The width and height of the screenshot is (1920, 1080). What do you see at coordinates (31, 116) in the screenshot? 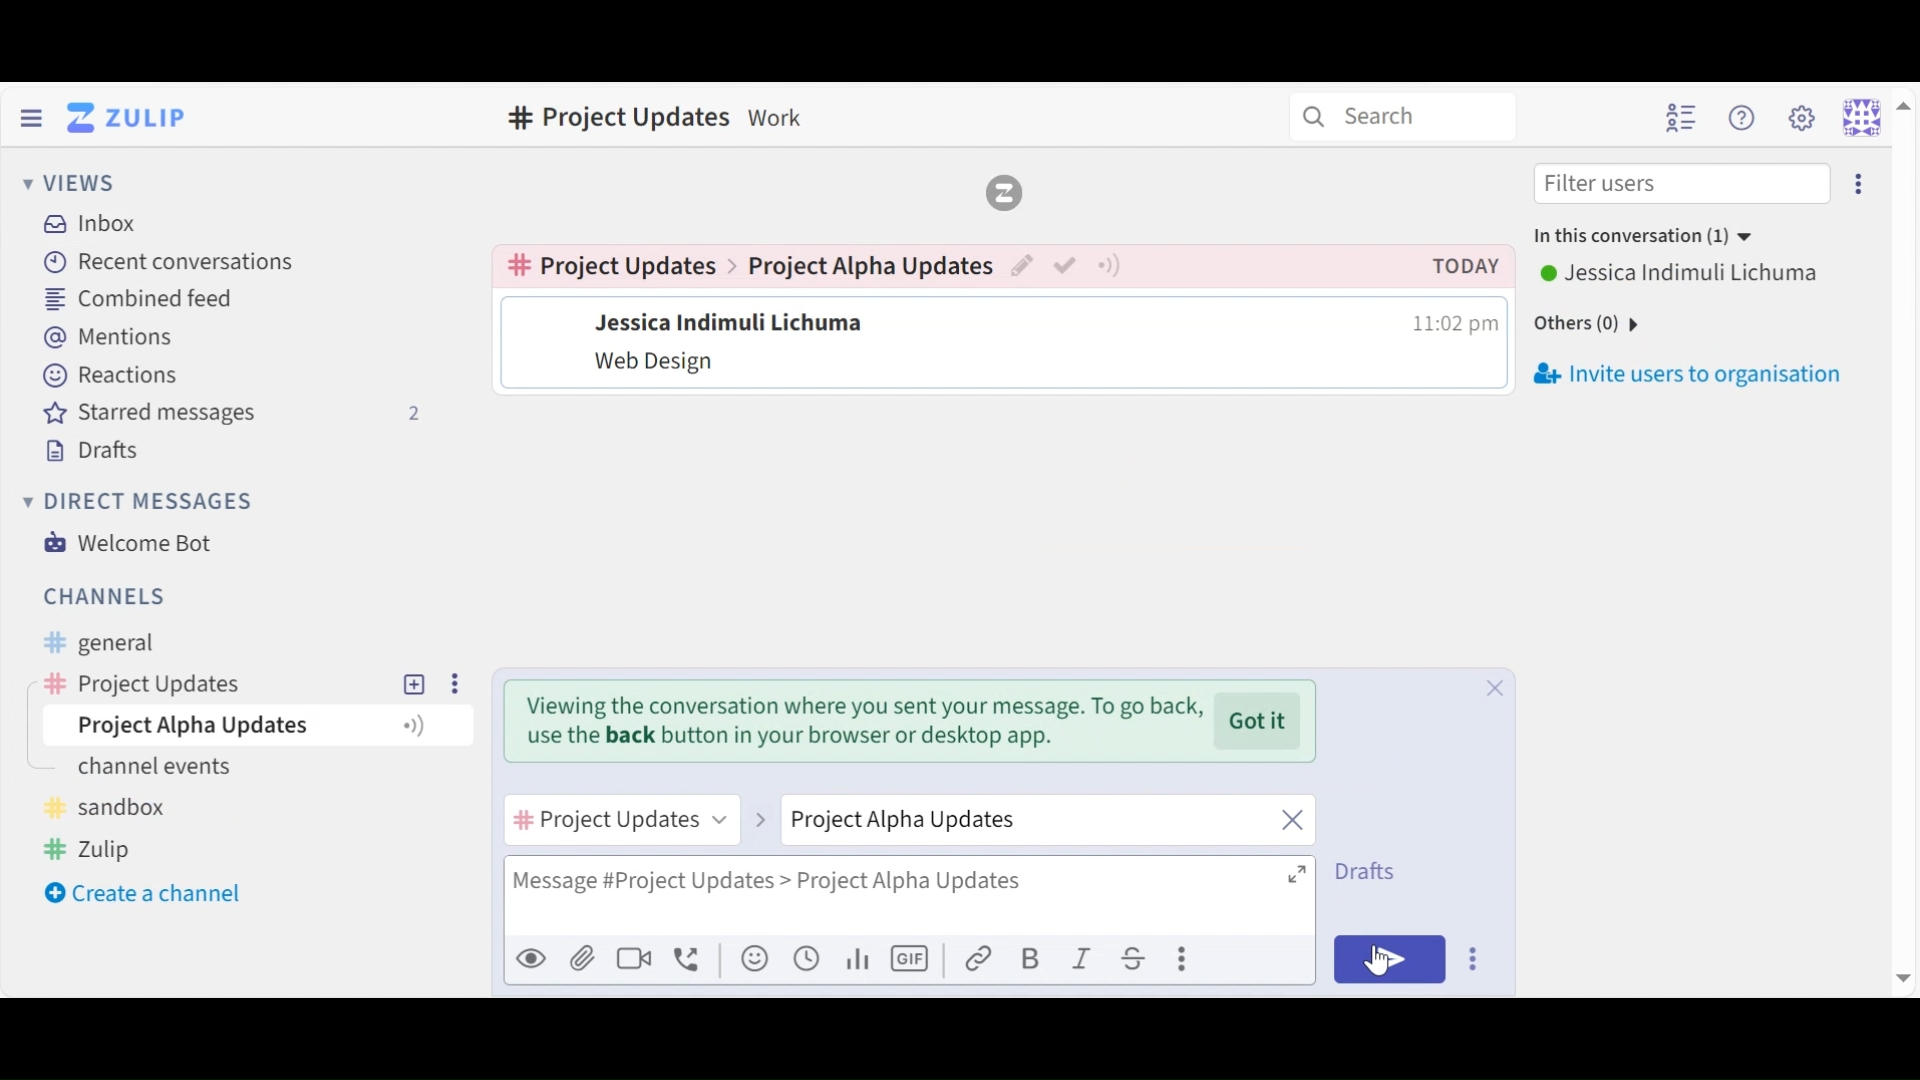
I see `Hide Sidebar` at bounding box center [31, 116].